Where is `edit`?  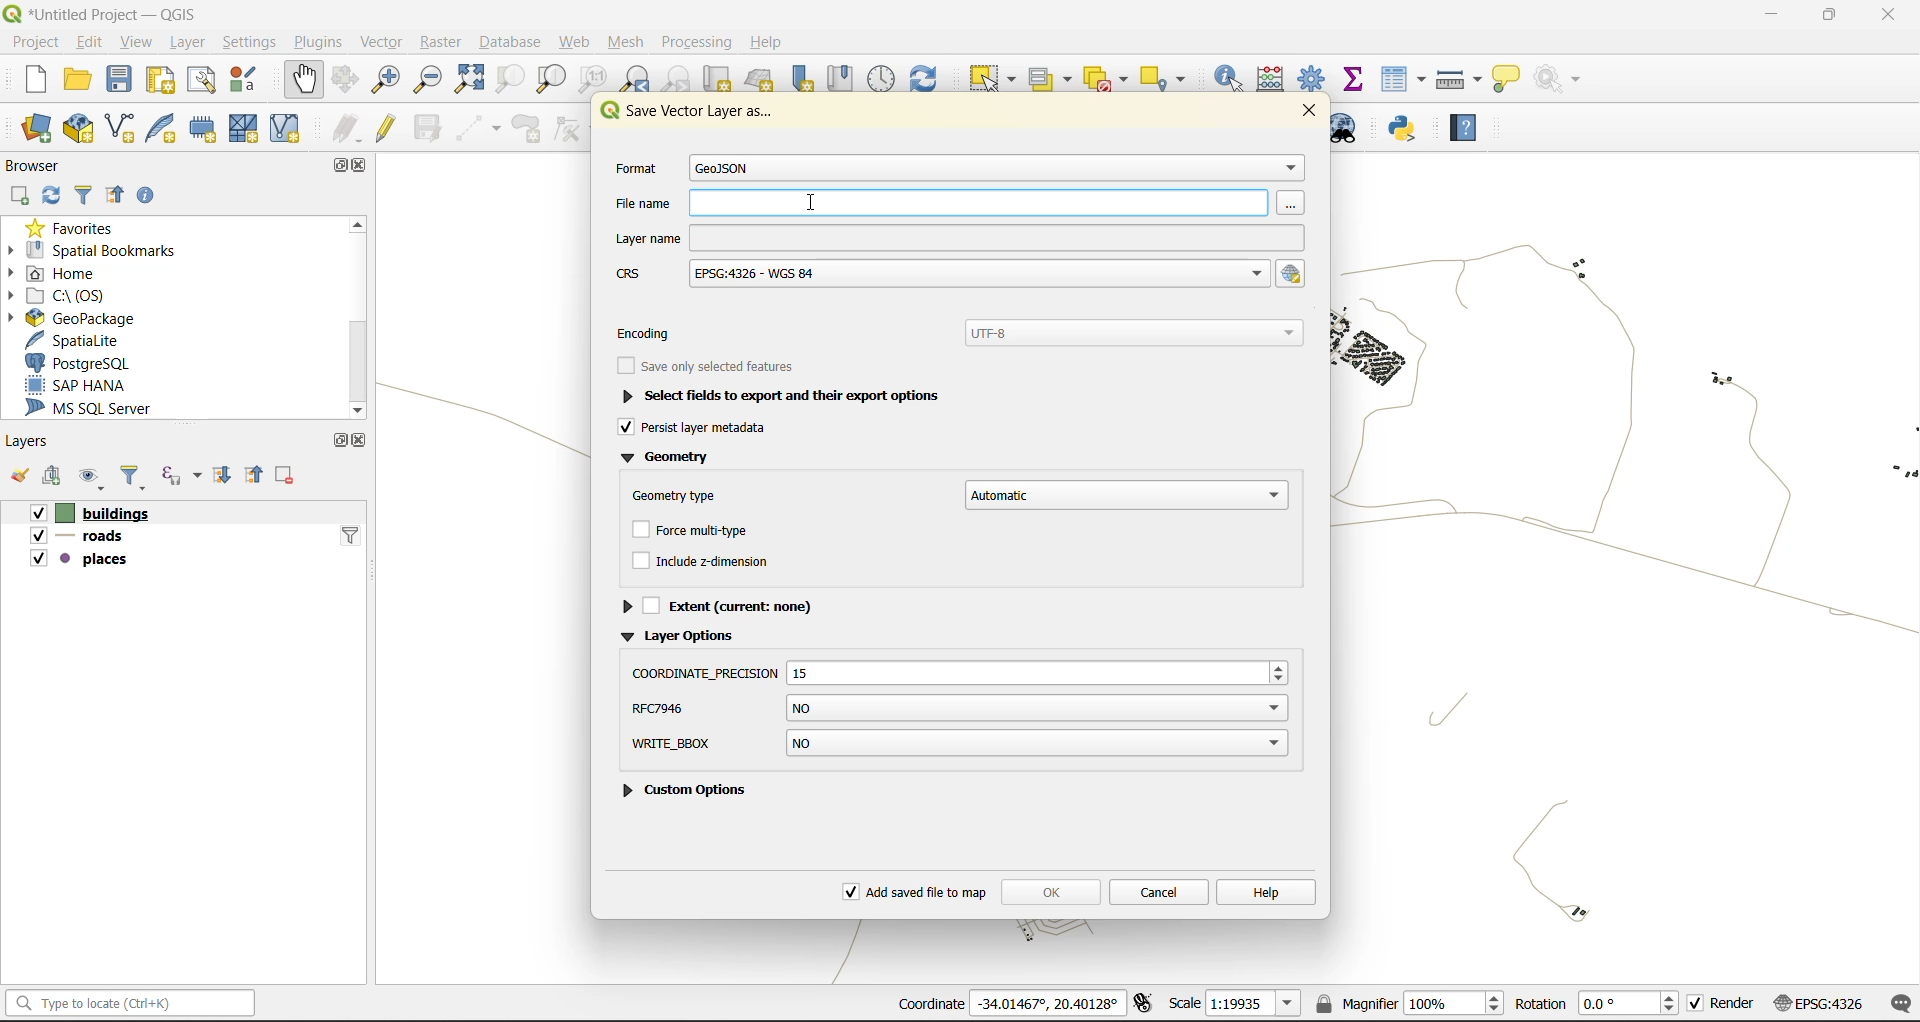
edit is located at coordinates (89, 41).